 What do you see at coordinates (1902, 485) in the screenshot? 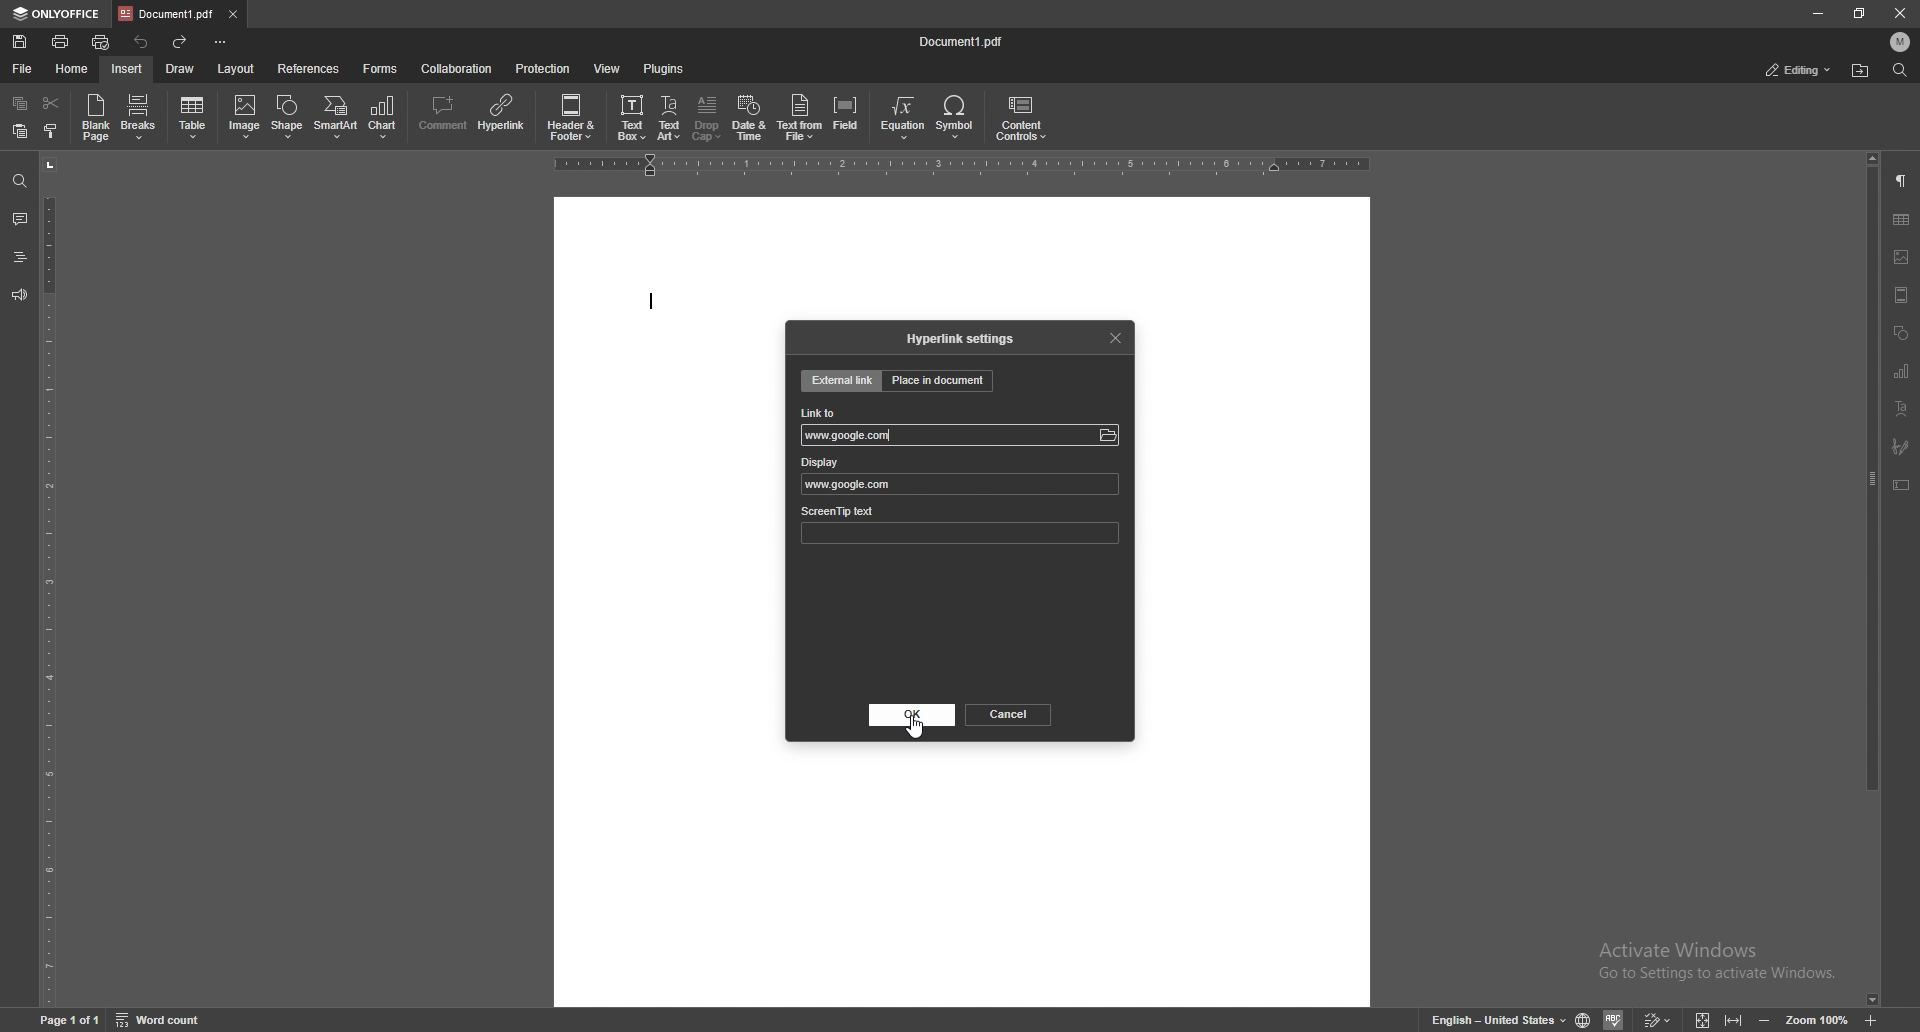
I see `text box` at bounding box center [1902, 485].